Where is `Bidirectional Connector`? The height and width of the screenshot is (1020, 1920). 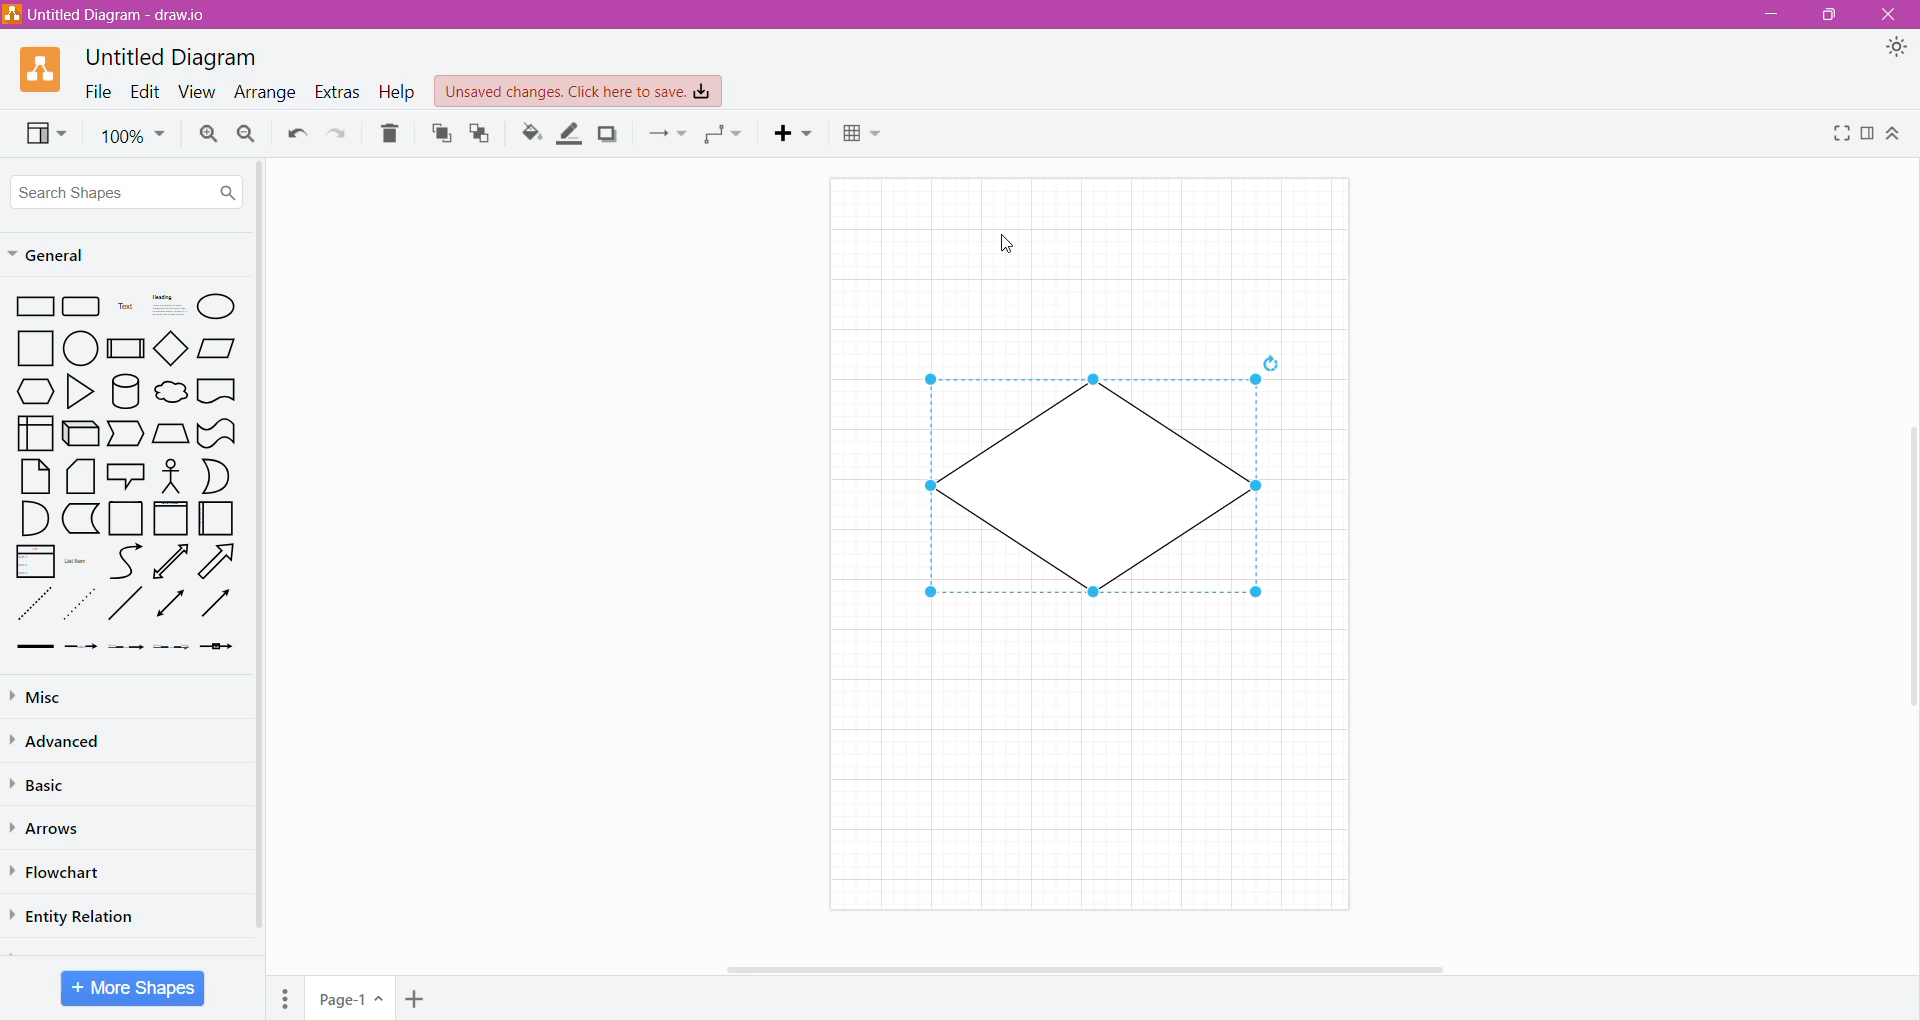
Bidirectional Connector is located at coordinates (172, 607).